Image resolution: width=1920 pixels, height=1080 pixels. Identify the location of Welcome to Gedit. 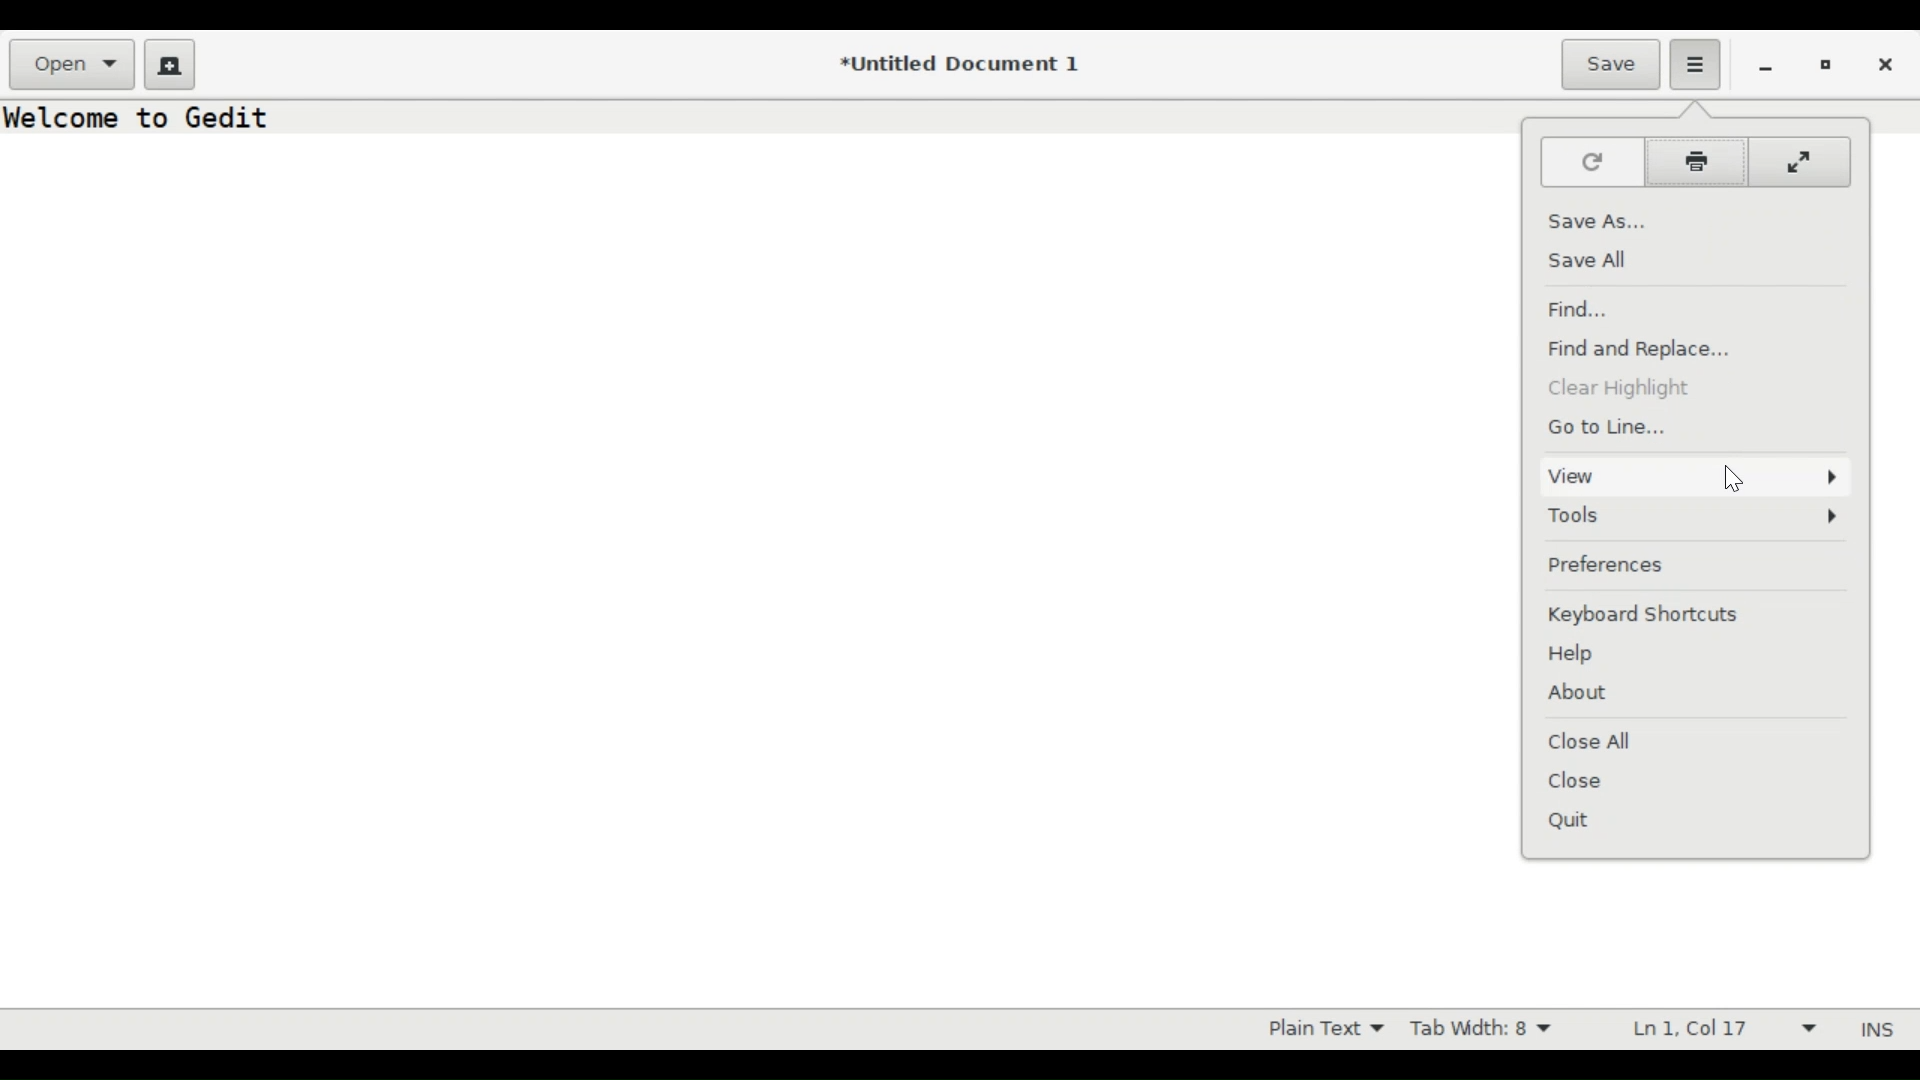
(143, 117).